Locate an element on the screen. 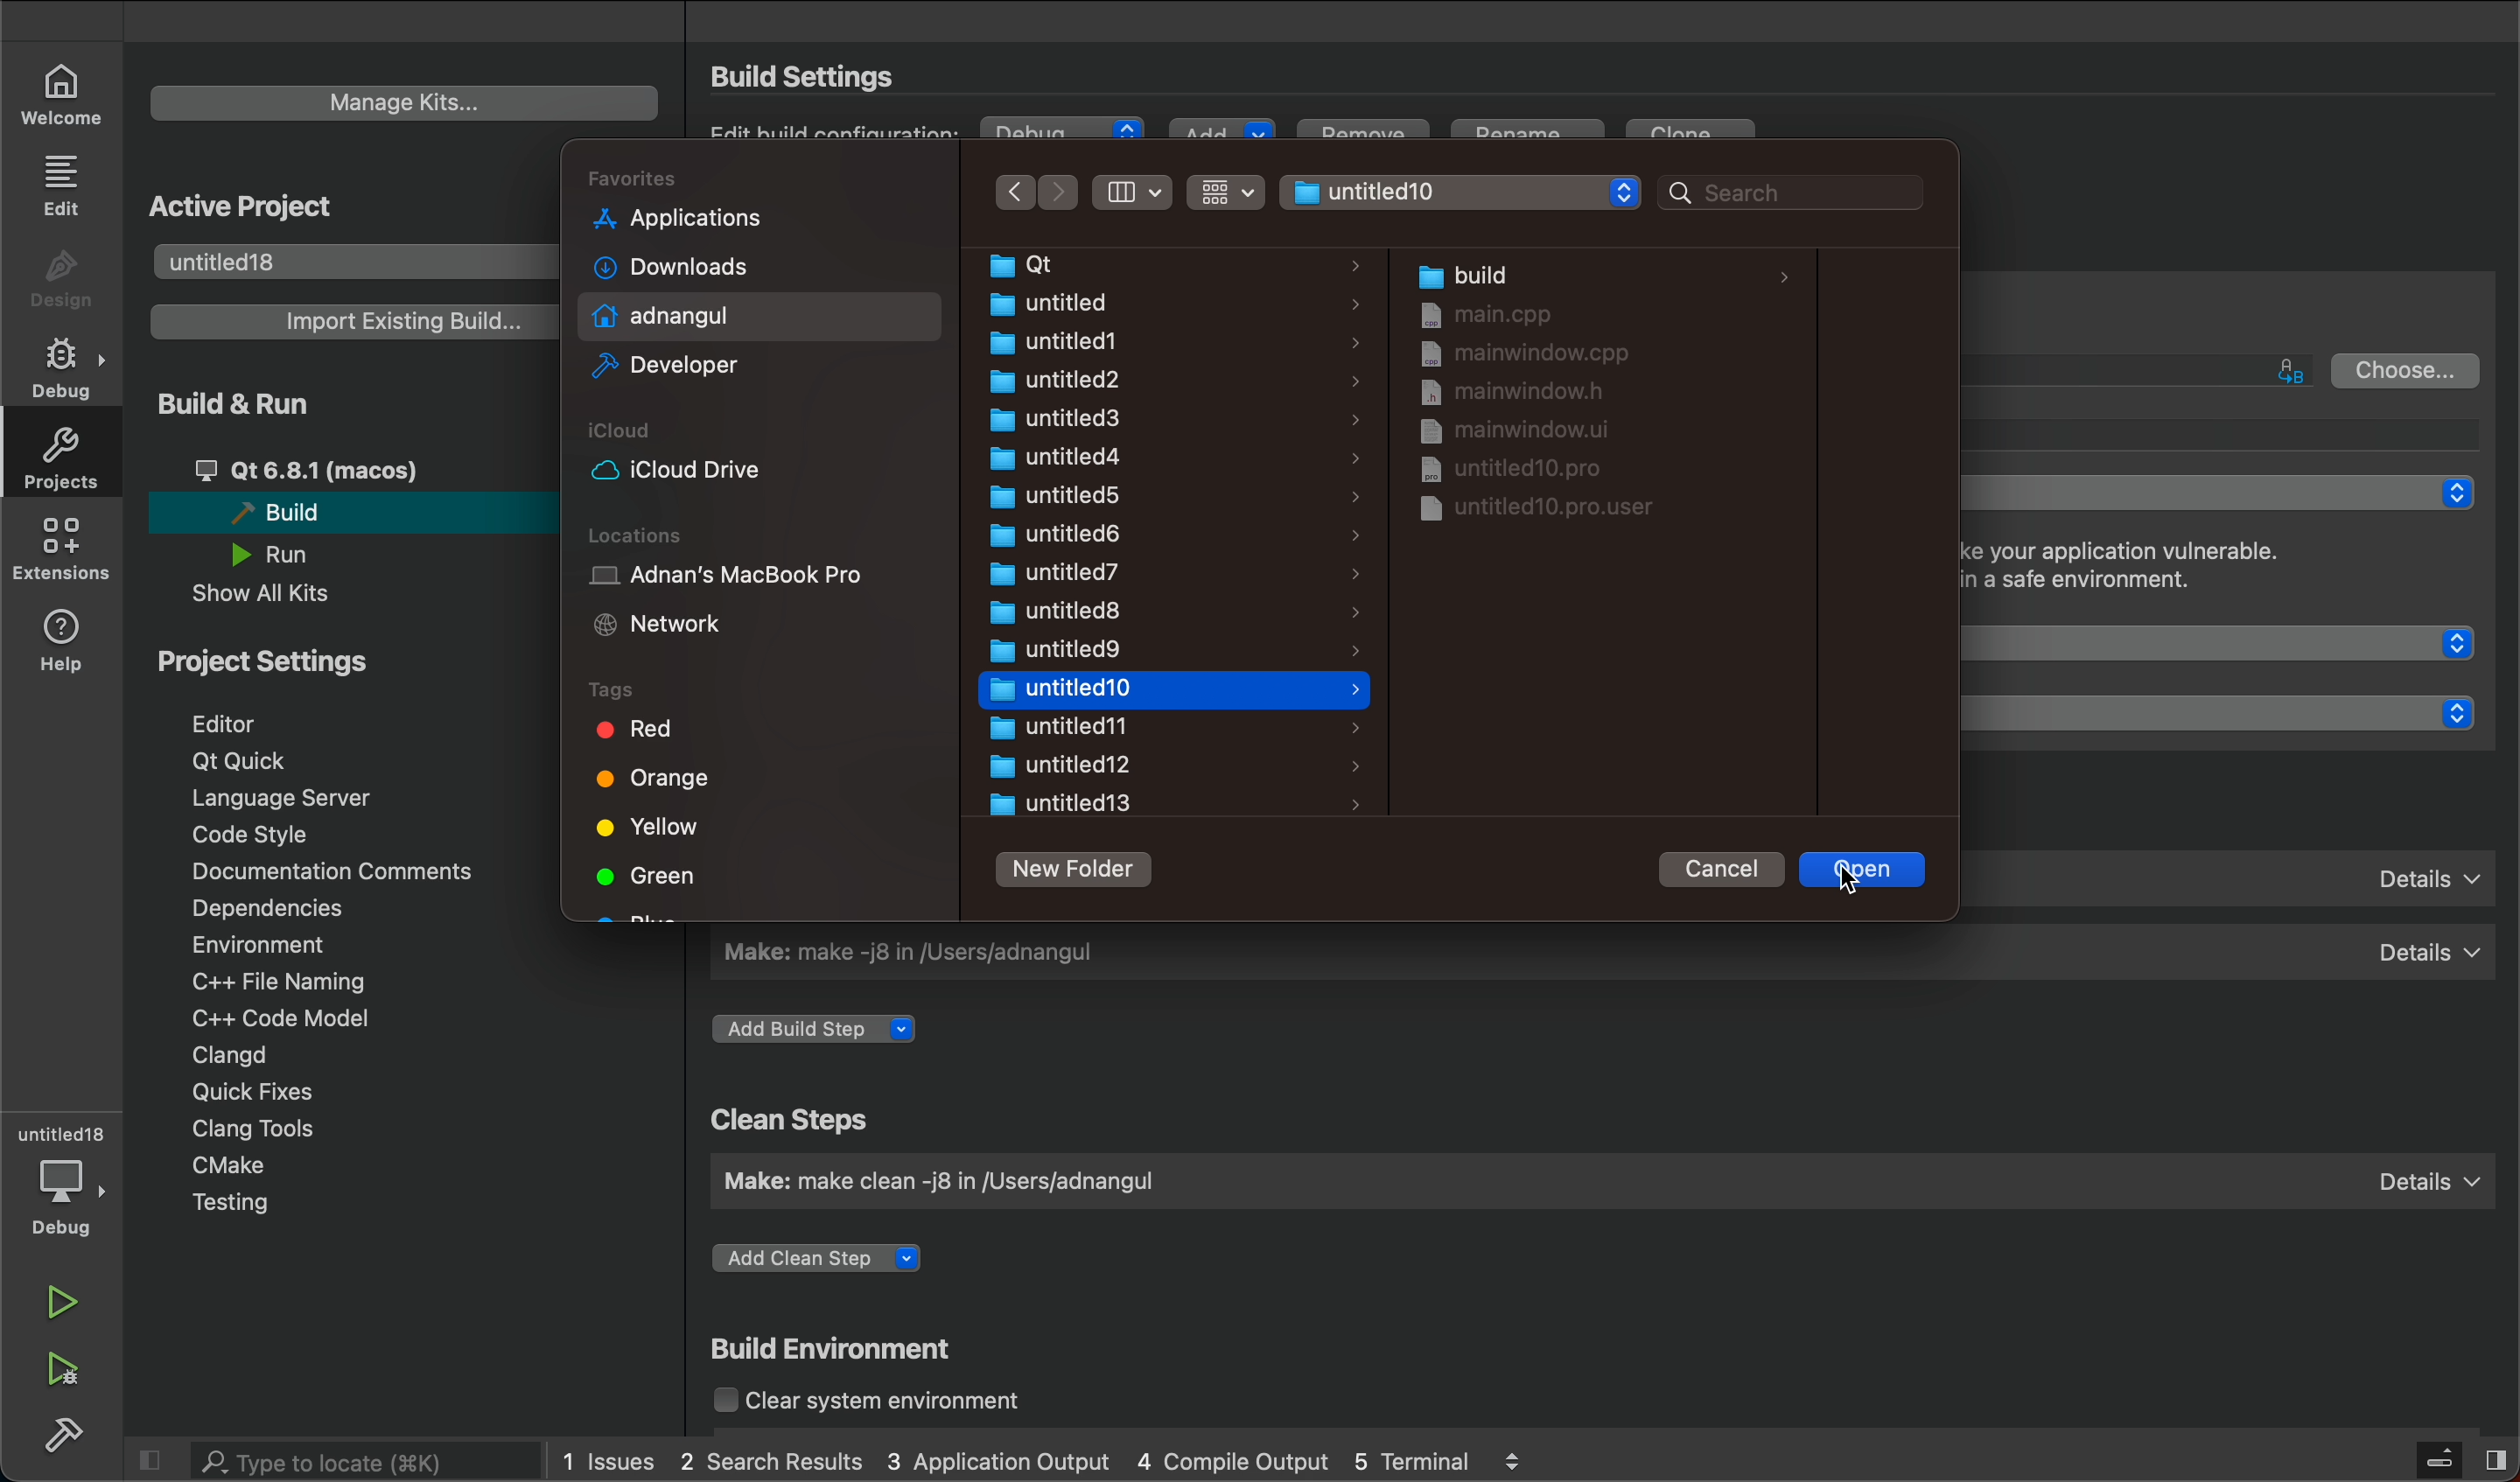  testing is located at coordinates (232, 1204).